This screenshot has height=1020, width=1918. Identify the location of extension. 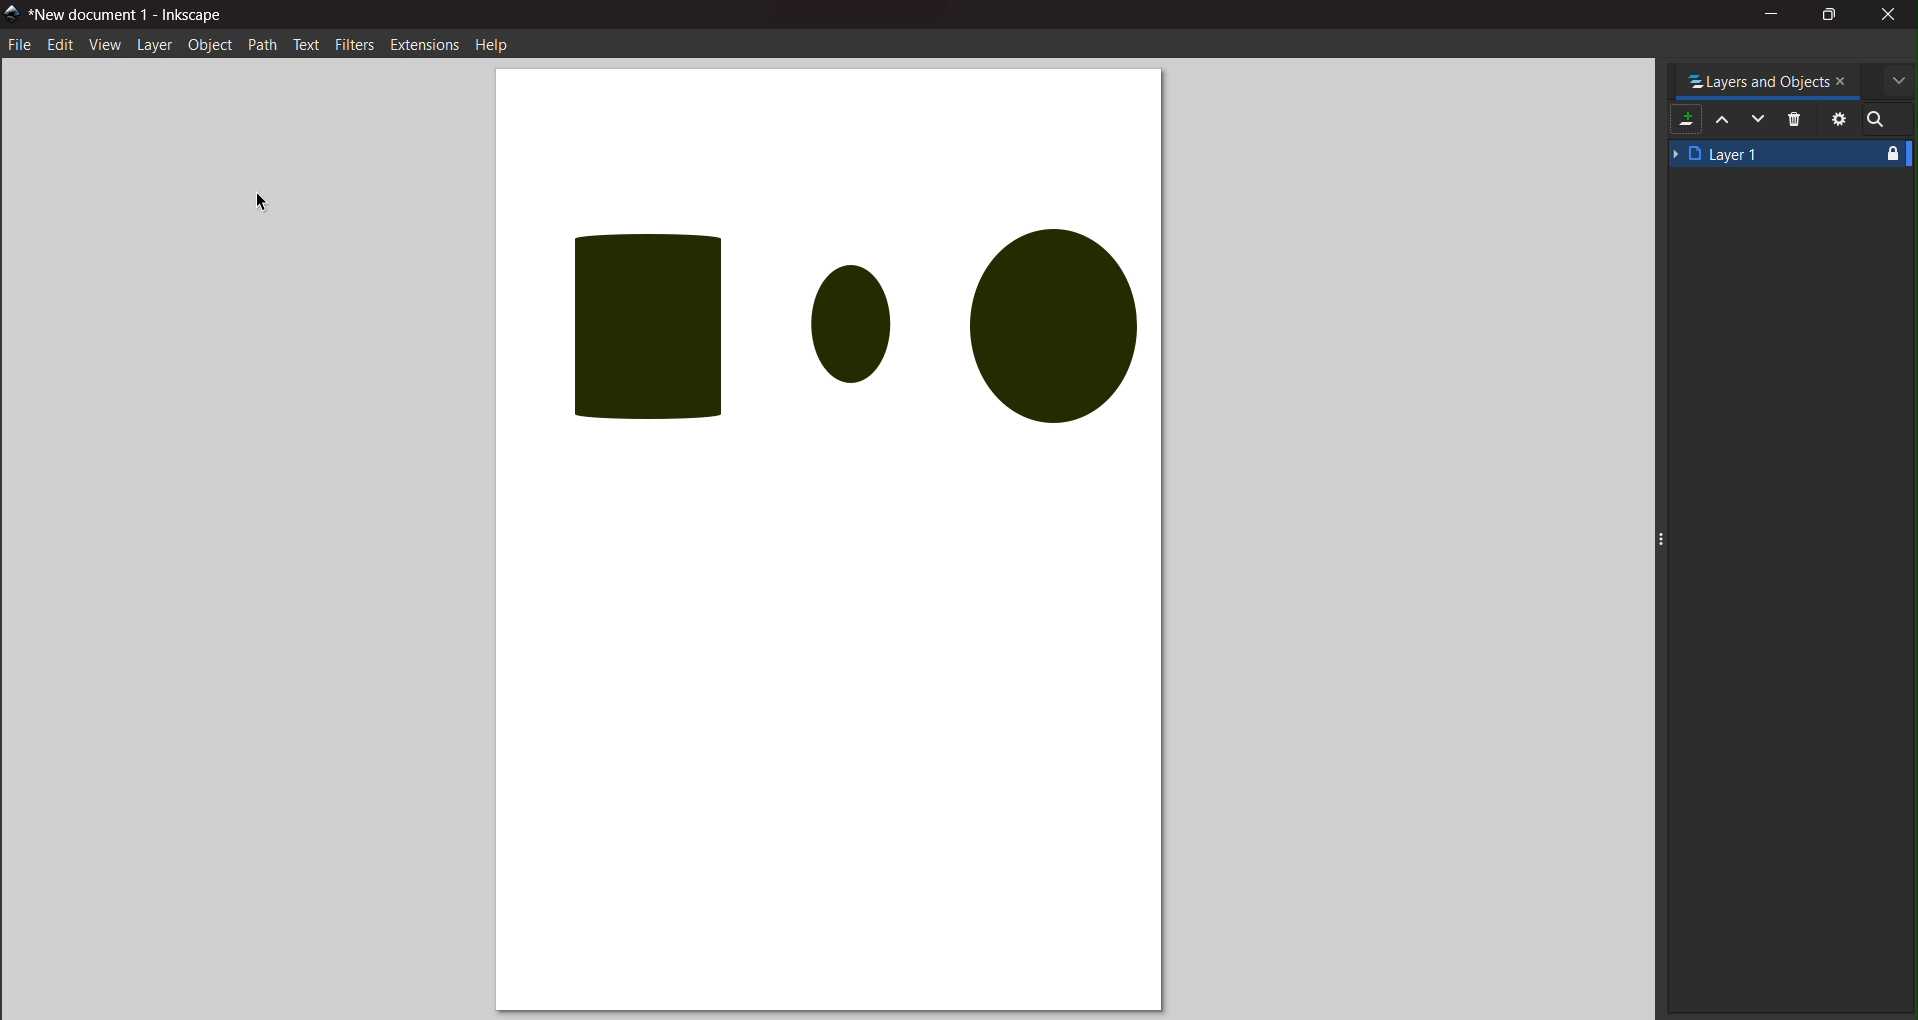
(425, 44).